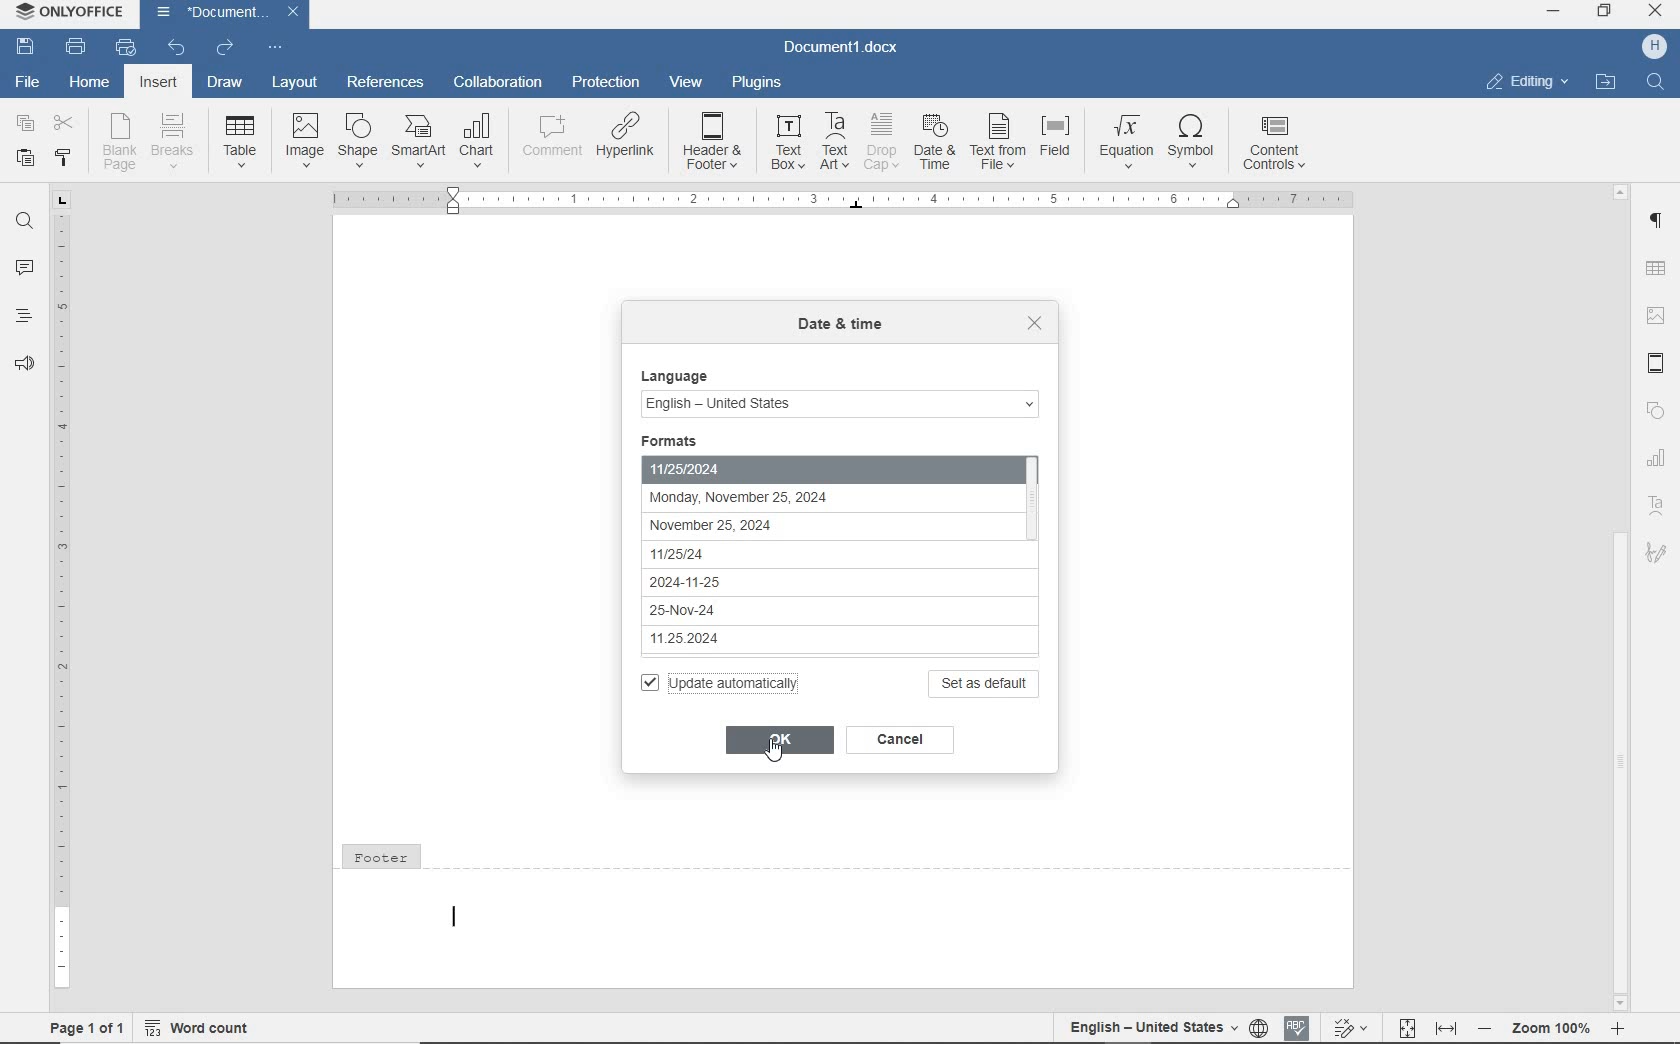 Image resolution: width=1680 pixels, height=1044 pixels. What do you see at coordinates (59, 591) in the screenshot?
I see `ruler` at bounding box center [59, 591].